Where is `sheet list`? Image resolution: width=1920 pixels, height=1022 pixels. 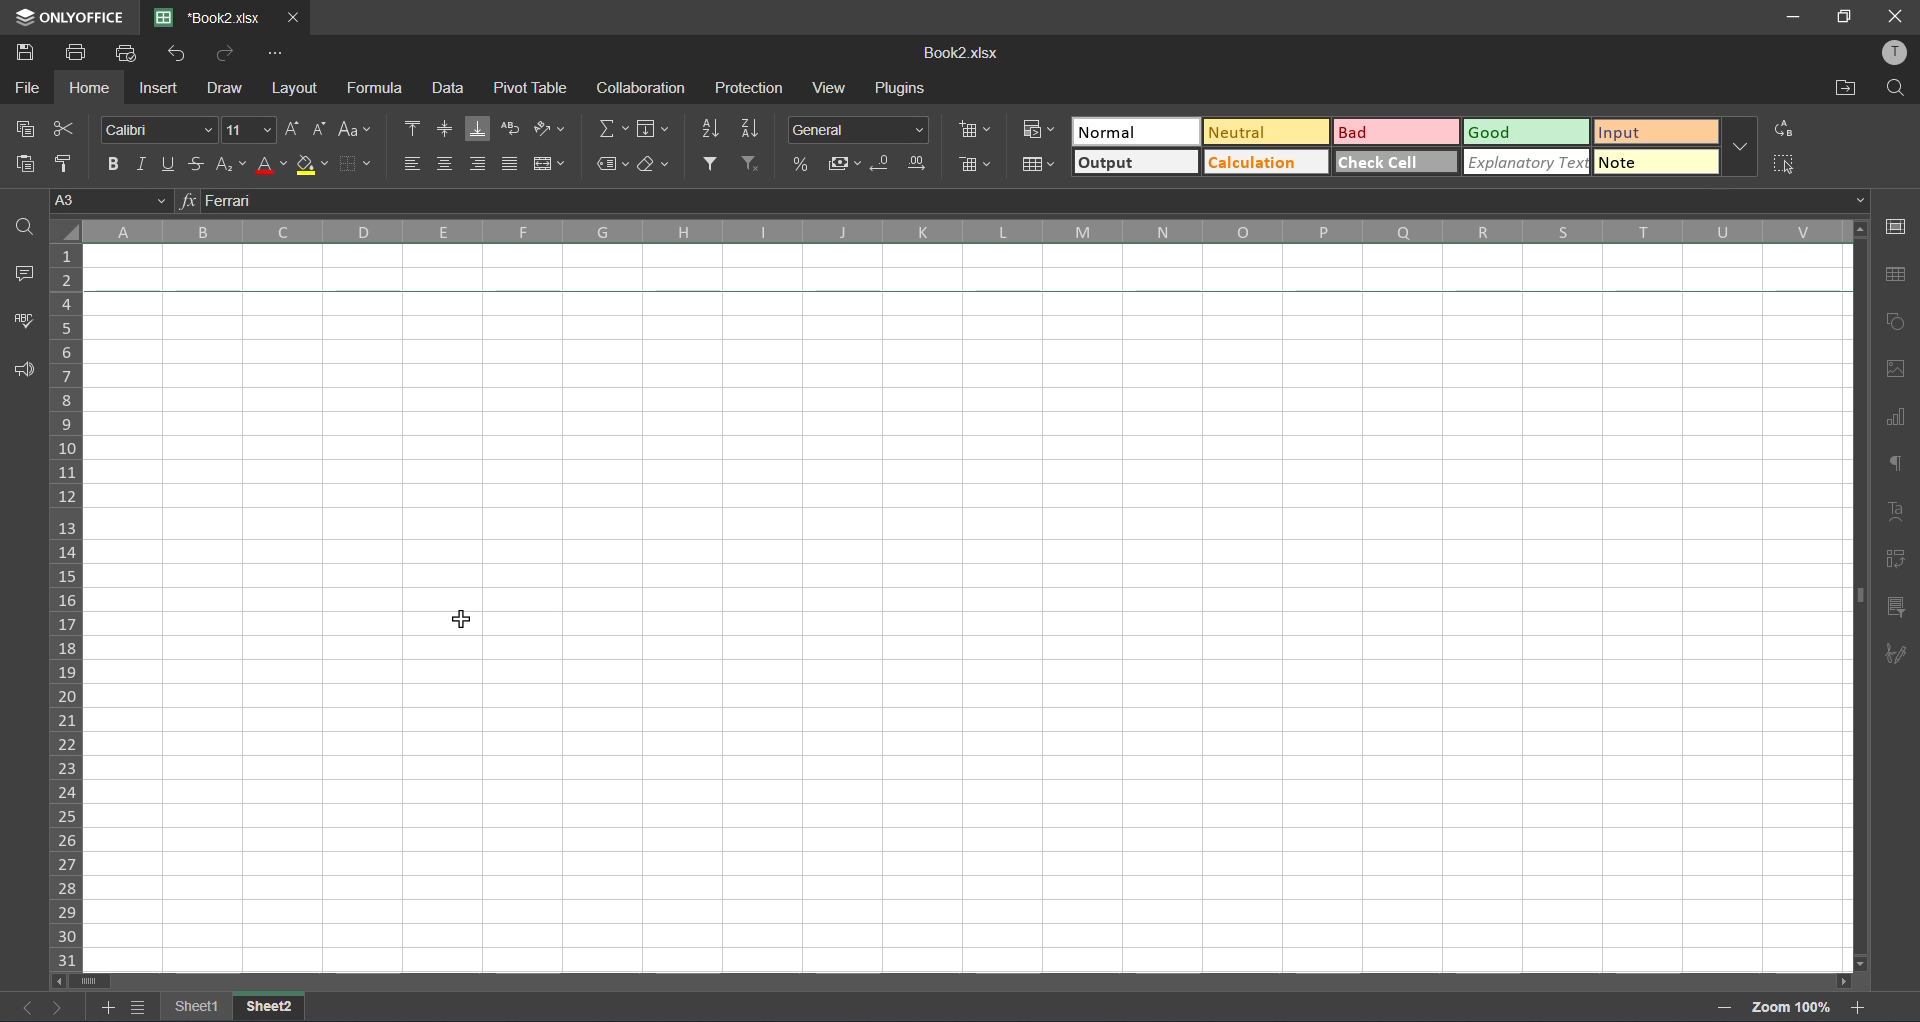
sheet list is located at coordinates (140, 1007).